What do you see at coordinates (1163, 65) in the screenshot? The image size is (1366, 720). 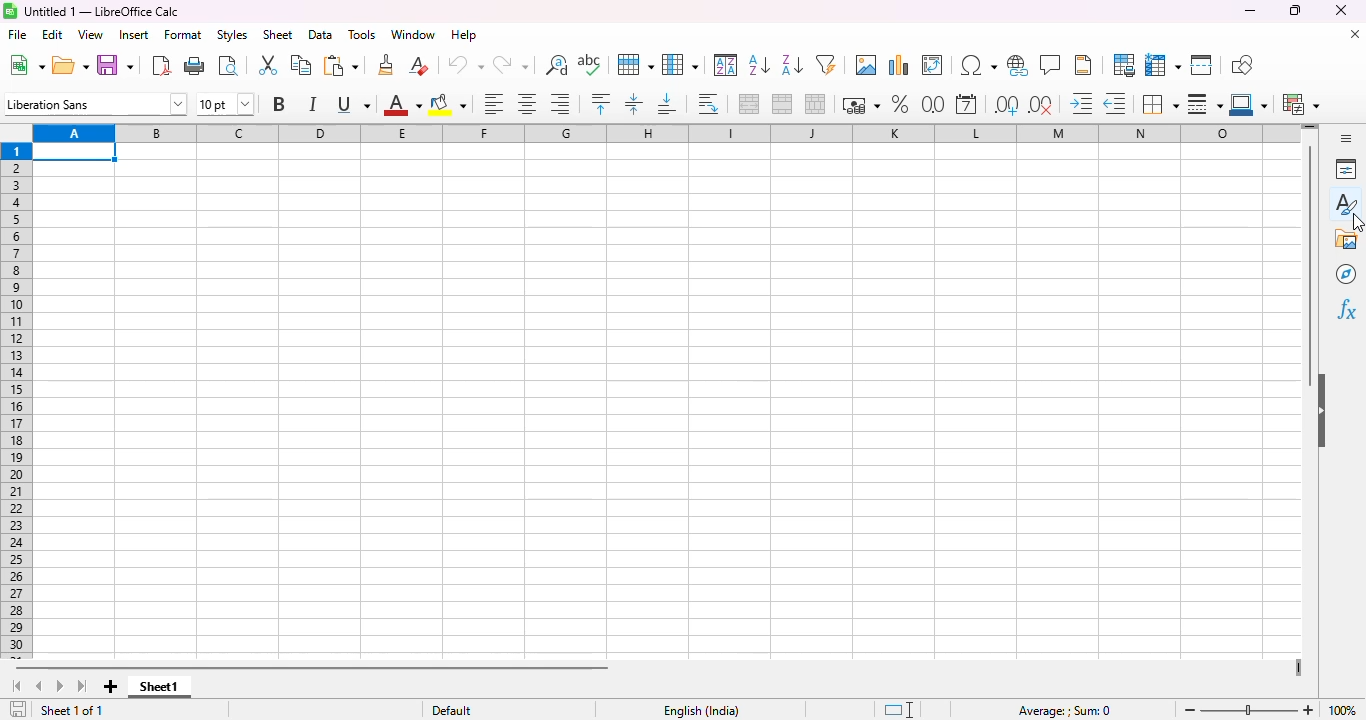 I see `freeze rows and columns` at bounding box center [1163, 65].